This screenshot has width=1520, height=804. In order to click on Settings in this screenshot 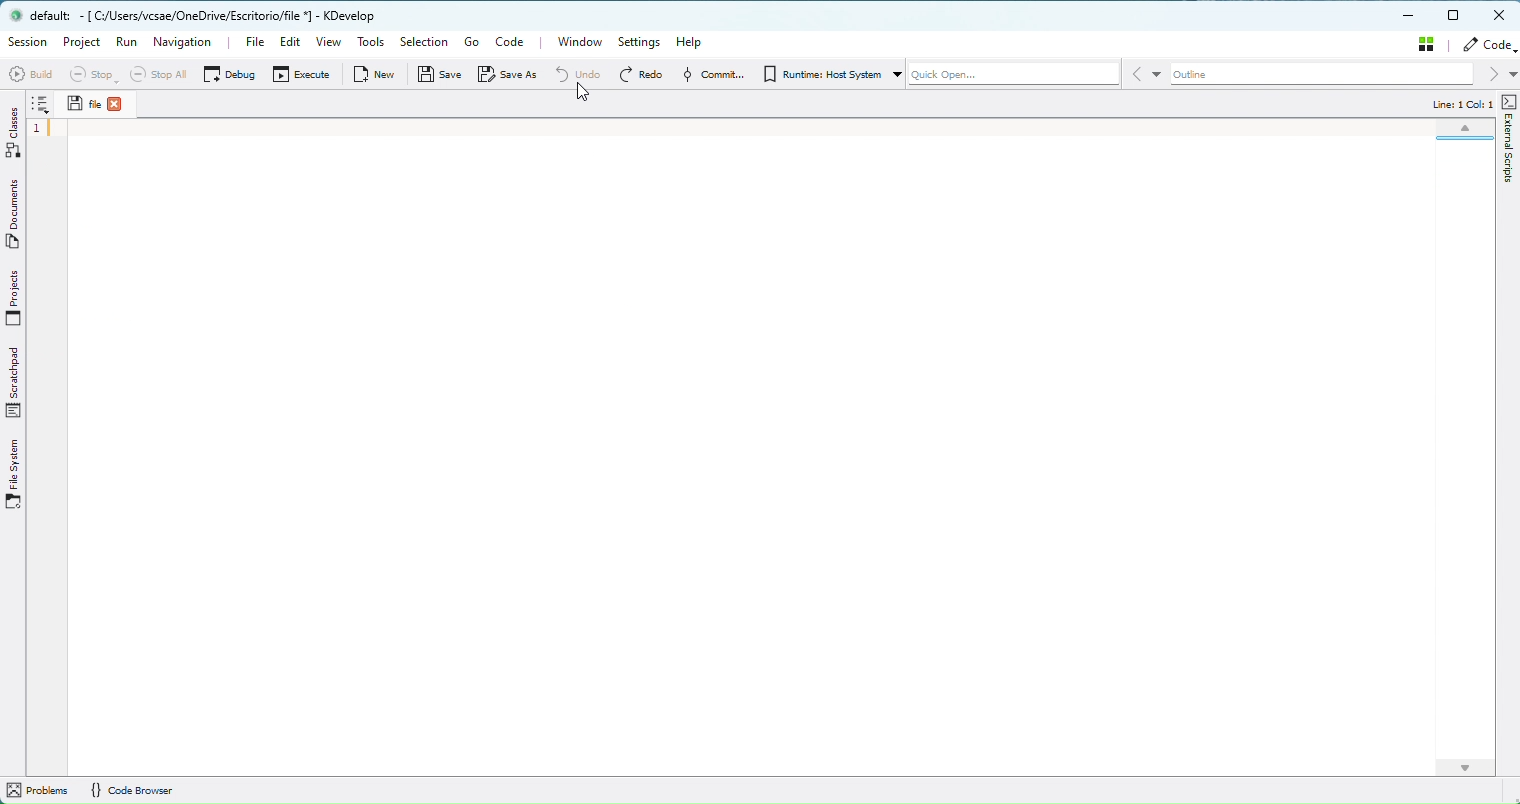, I will do `click(645, 42)`.